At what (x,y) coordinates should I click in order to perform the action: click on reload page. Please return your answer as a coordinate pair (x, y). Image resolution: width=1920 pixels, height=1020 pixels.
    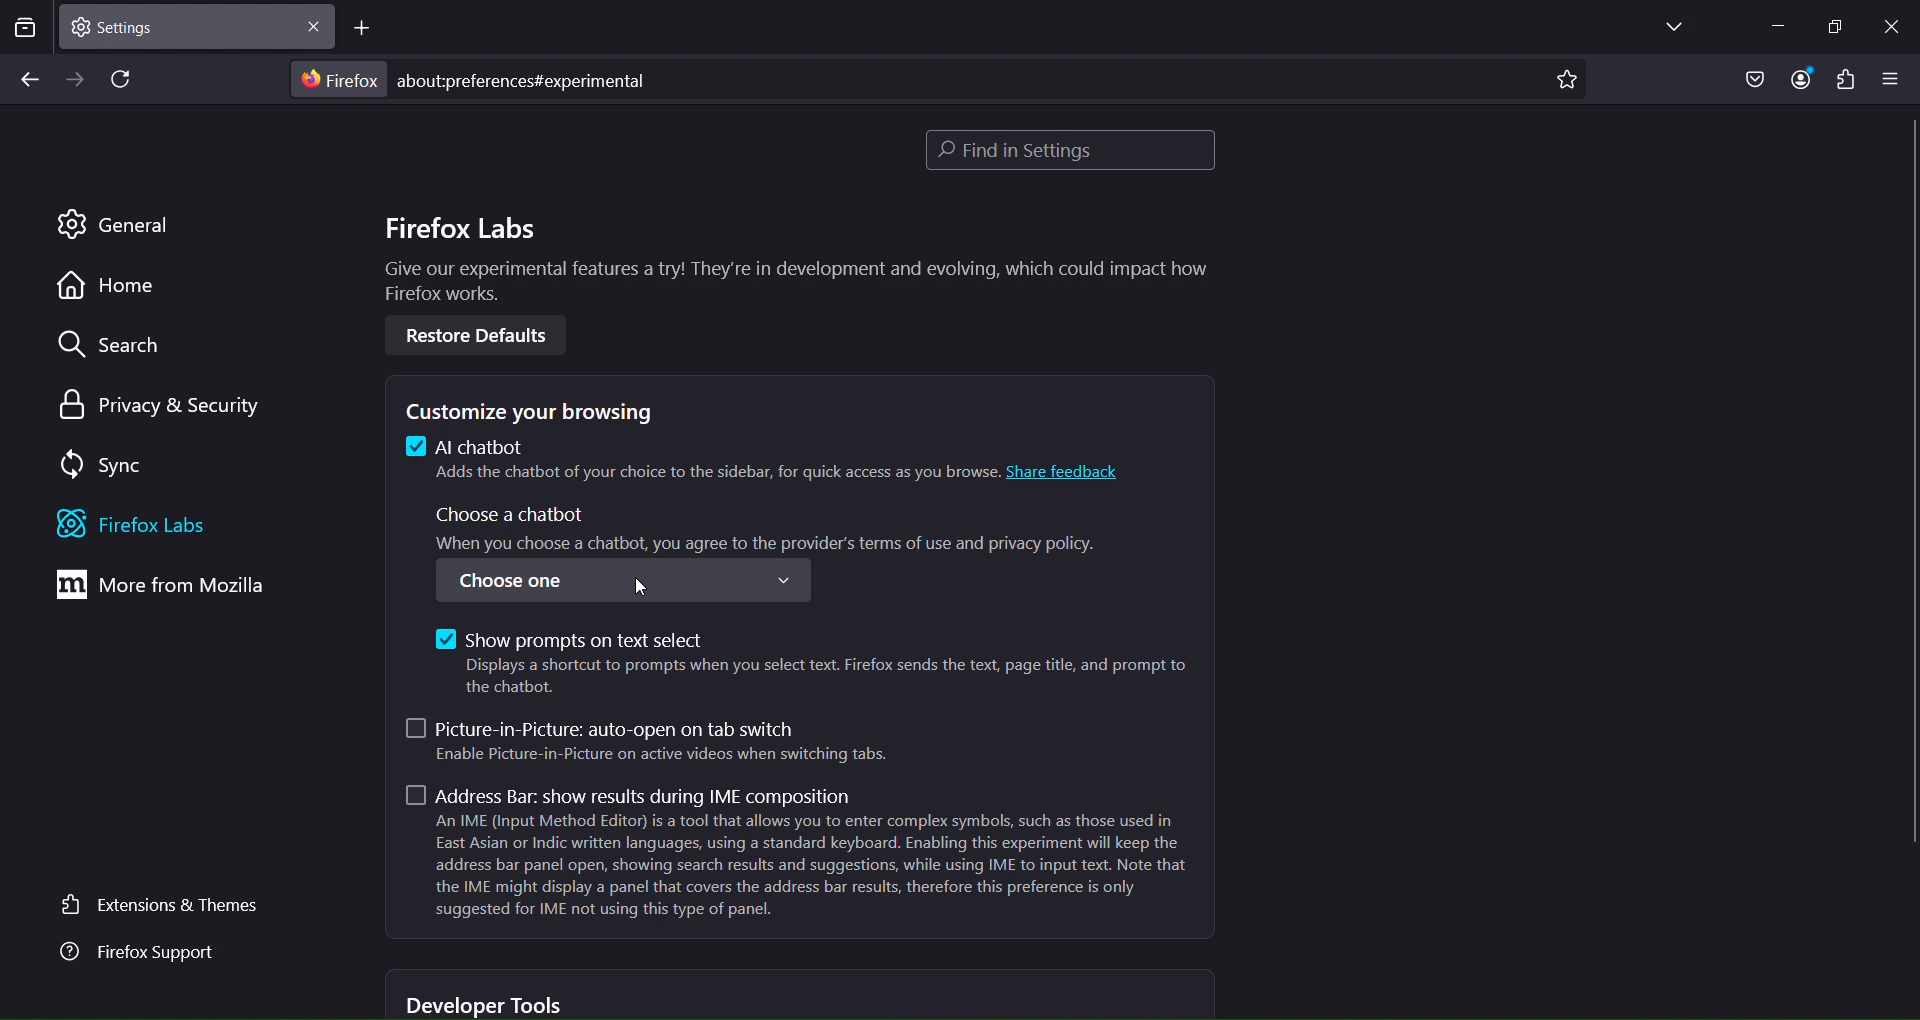
    Looking at the image, I should click on (124, 81).